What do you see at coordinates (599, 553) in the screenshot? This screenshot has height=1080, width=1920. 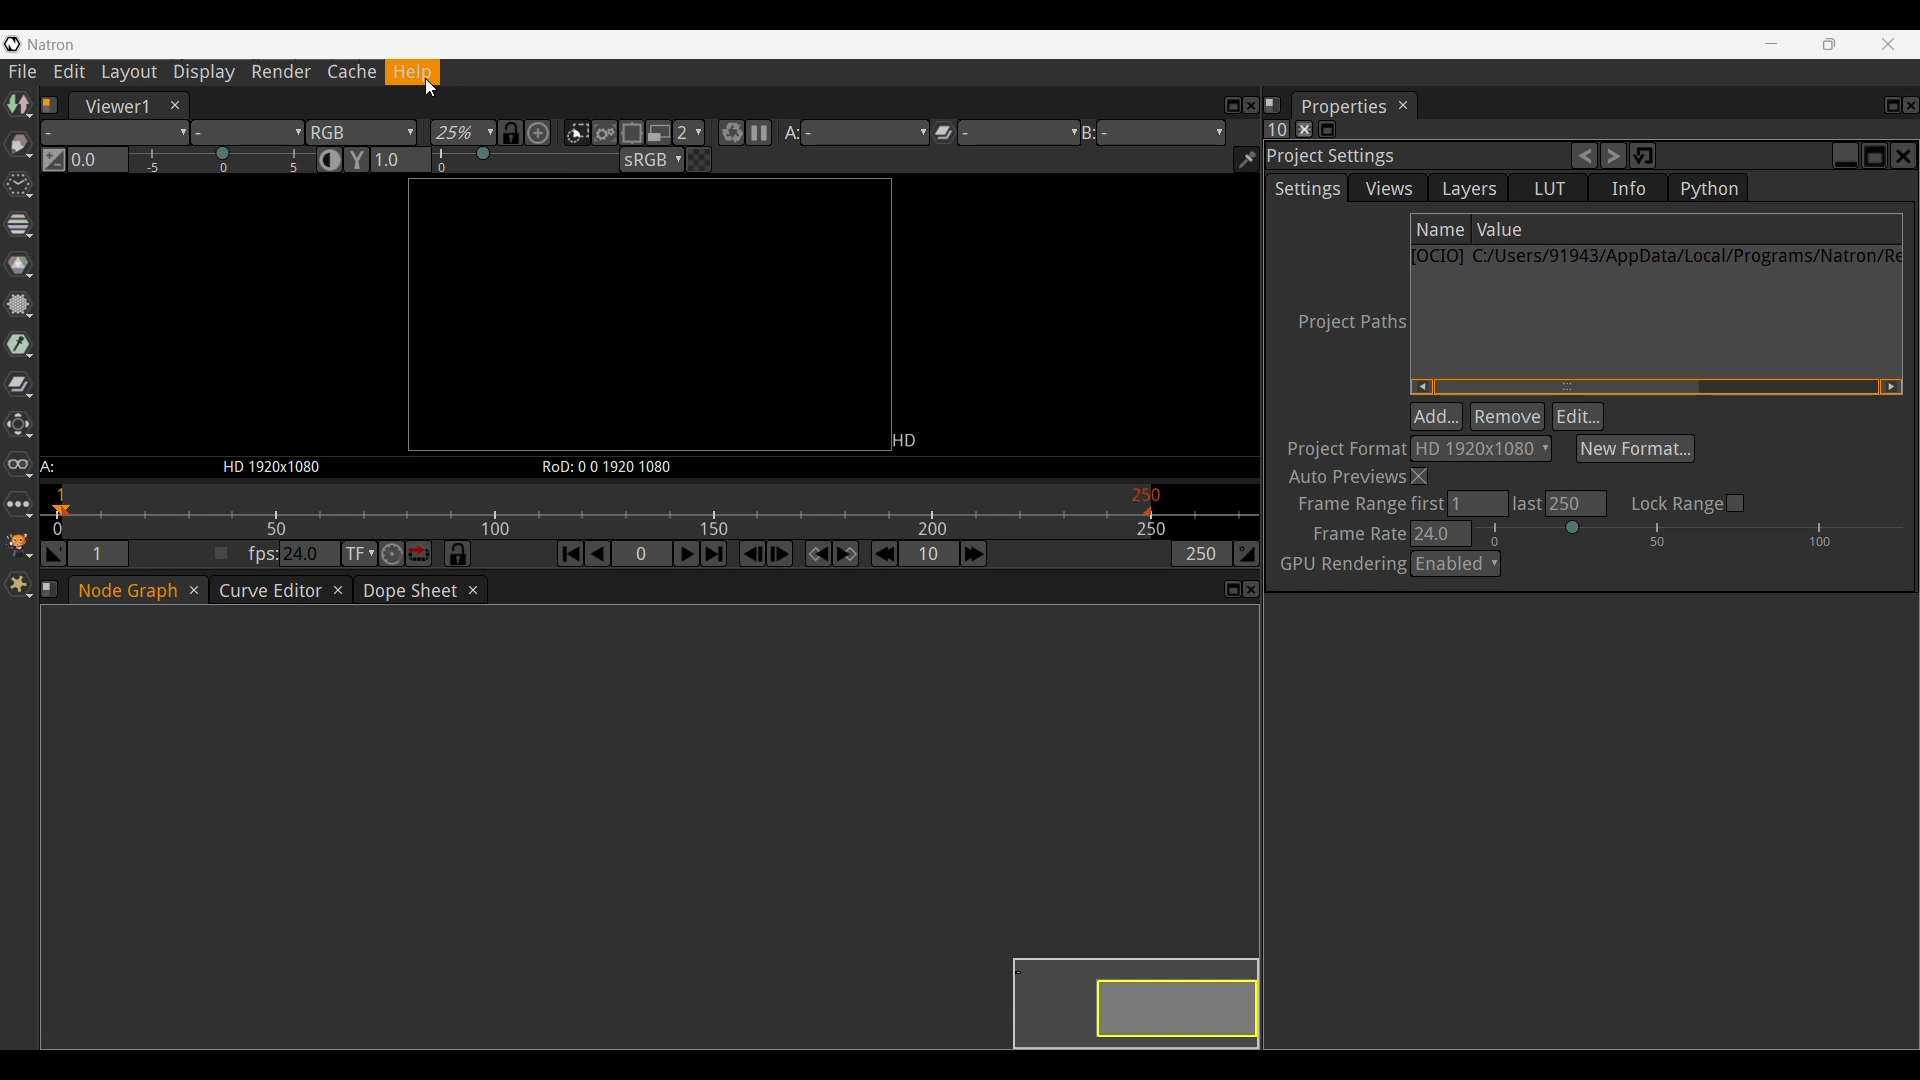 I see `Play backward` at bounding box center [599, 553].